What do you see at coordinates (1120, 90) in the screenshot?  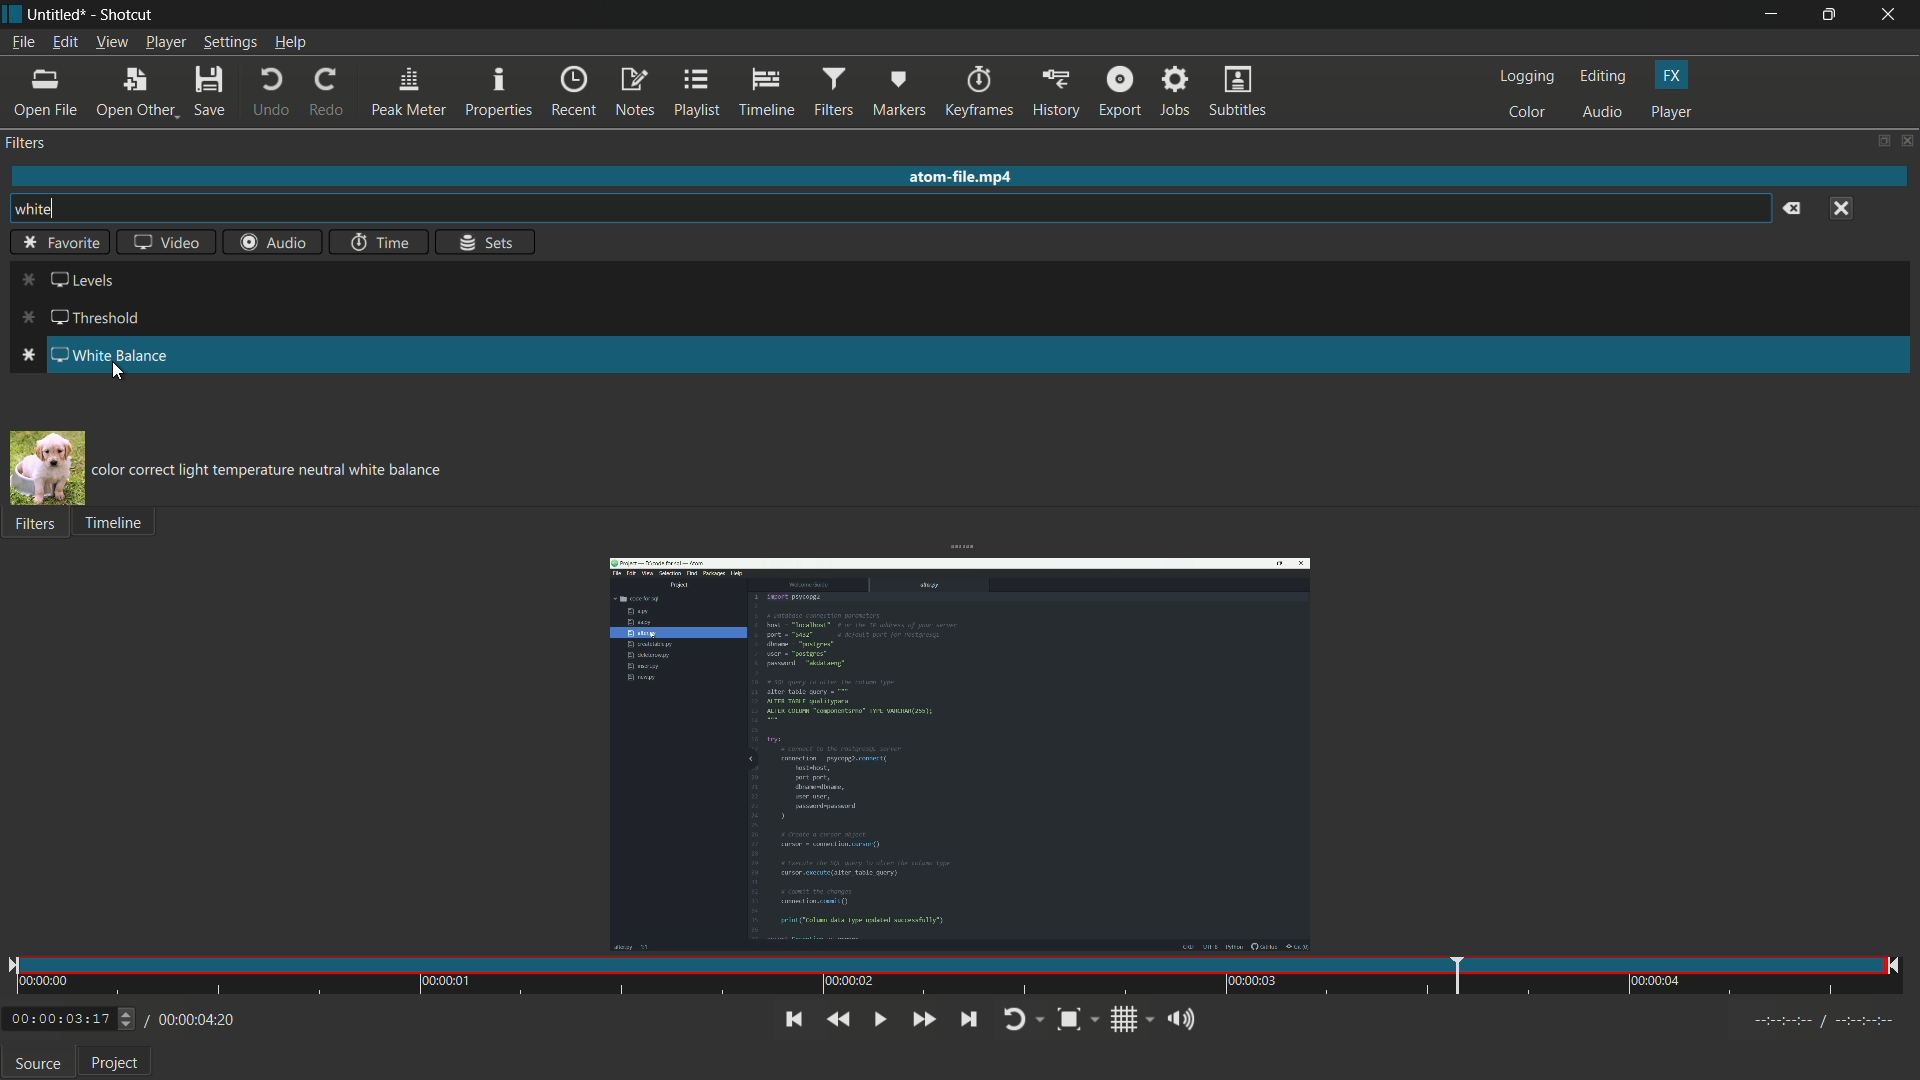 I see `export` at bounding box center [1120, 90].